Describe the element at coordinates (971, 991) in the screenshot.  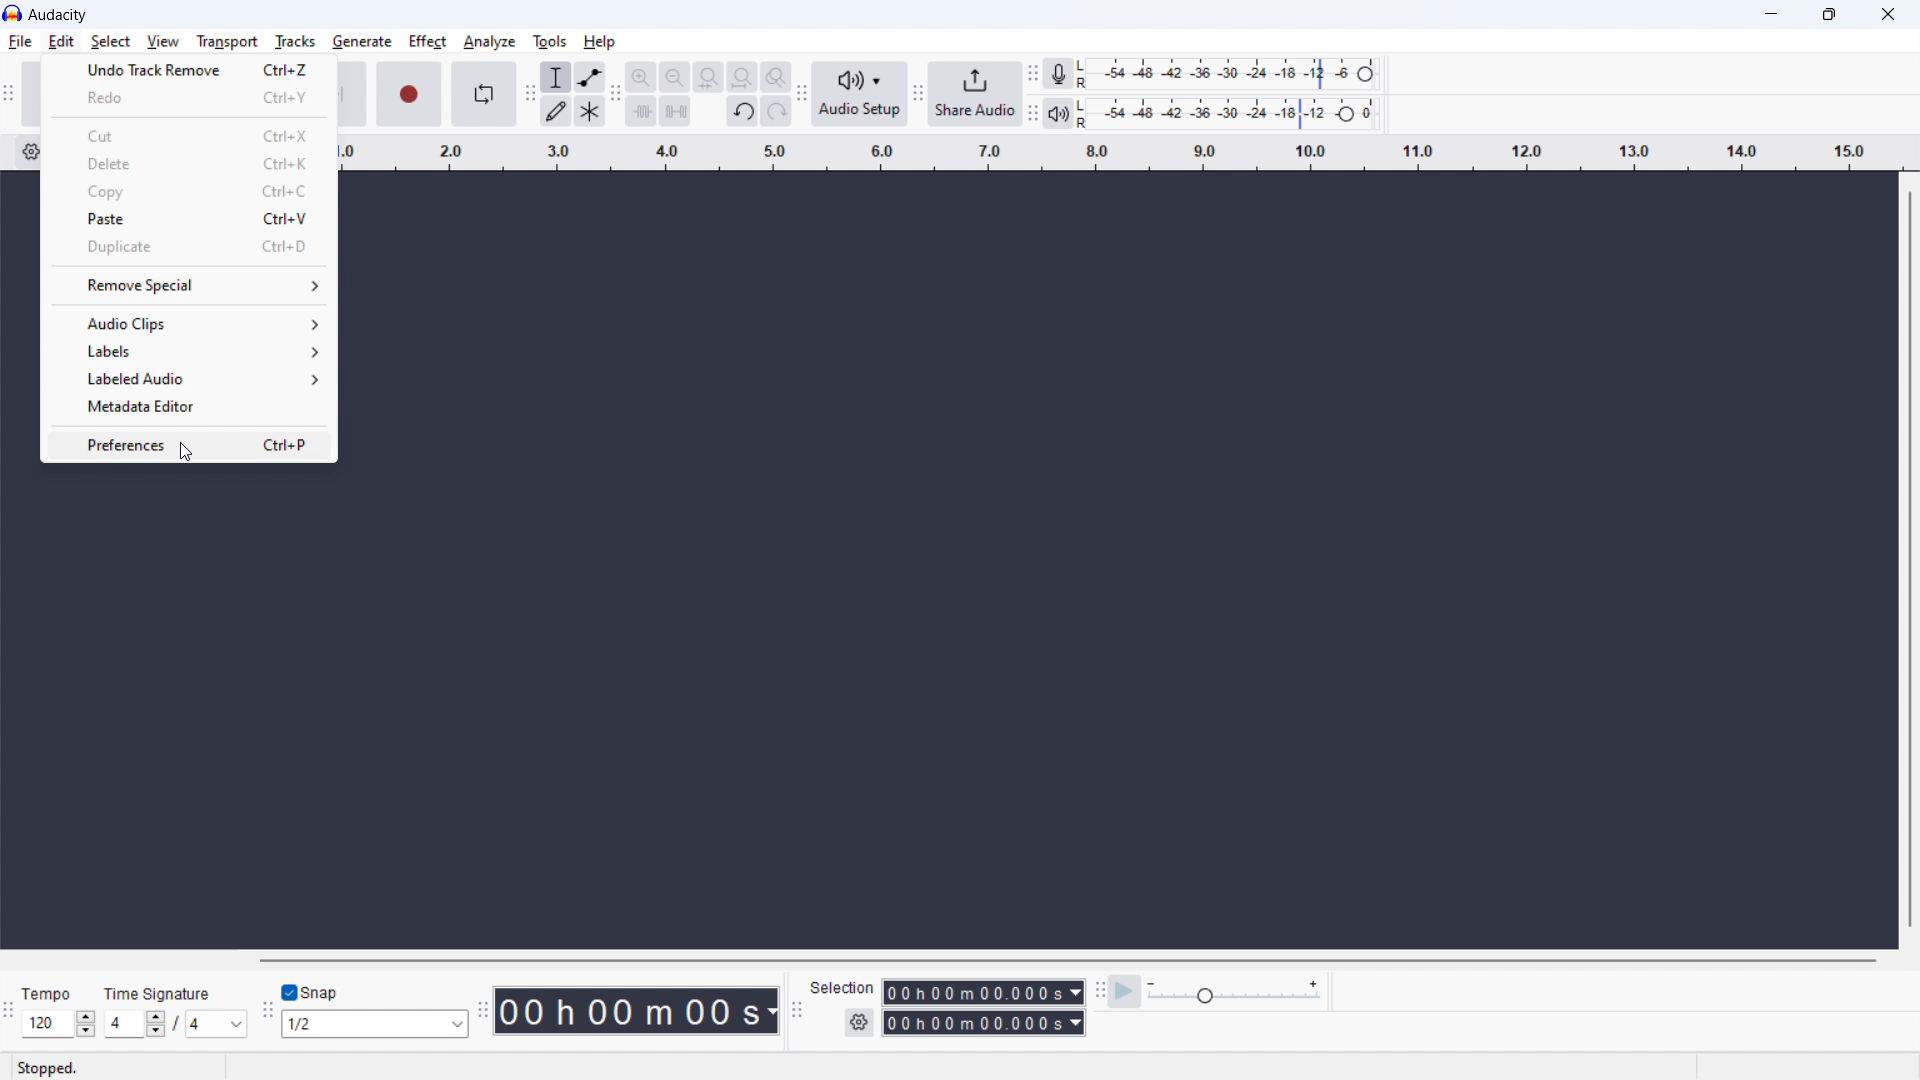
I see `start time duration` at that location.